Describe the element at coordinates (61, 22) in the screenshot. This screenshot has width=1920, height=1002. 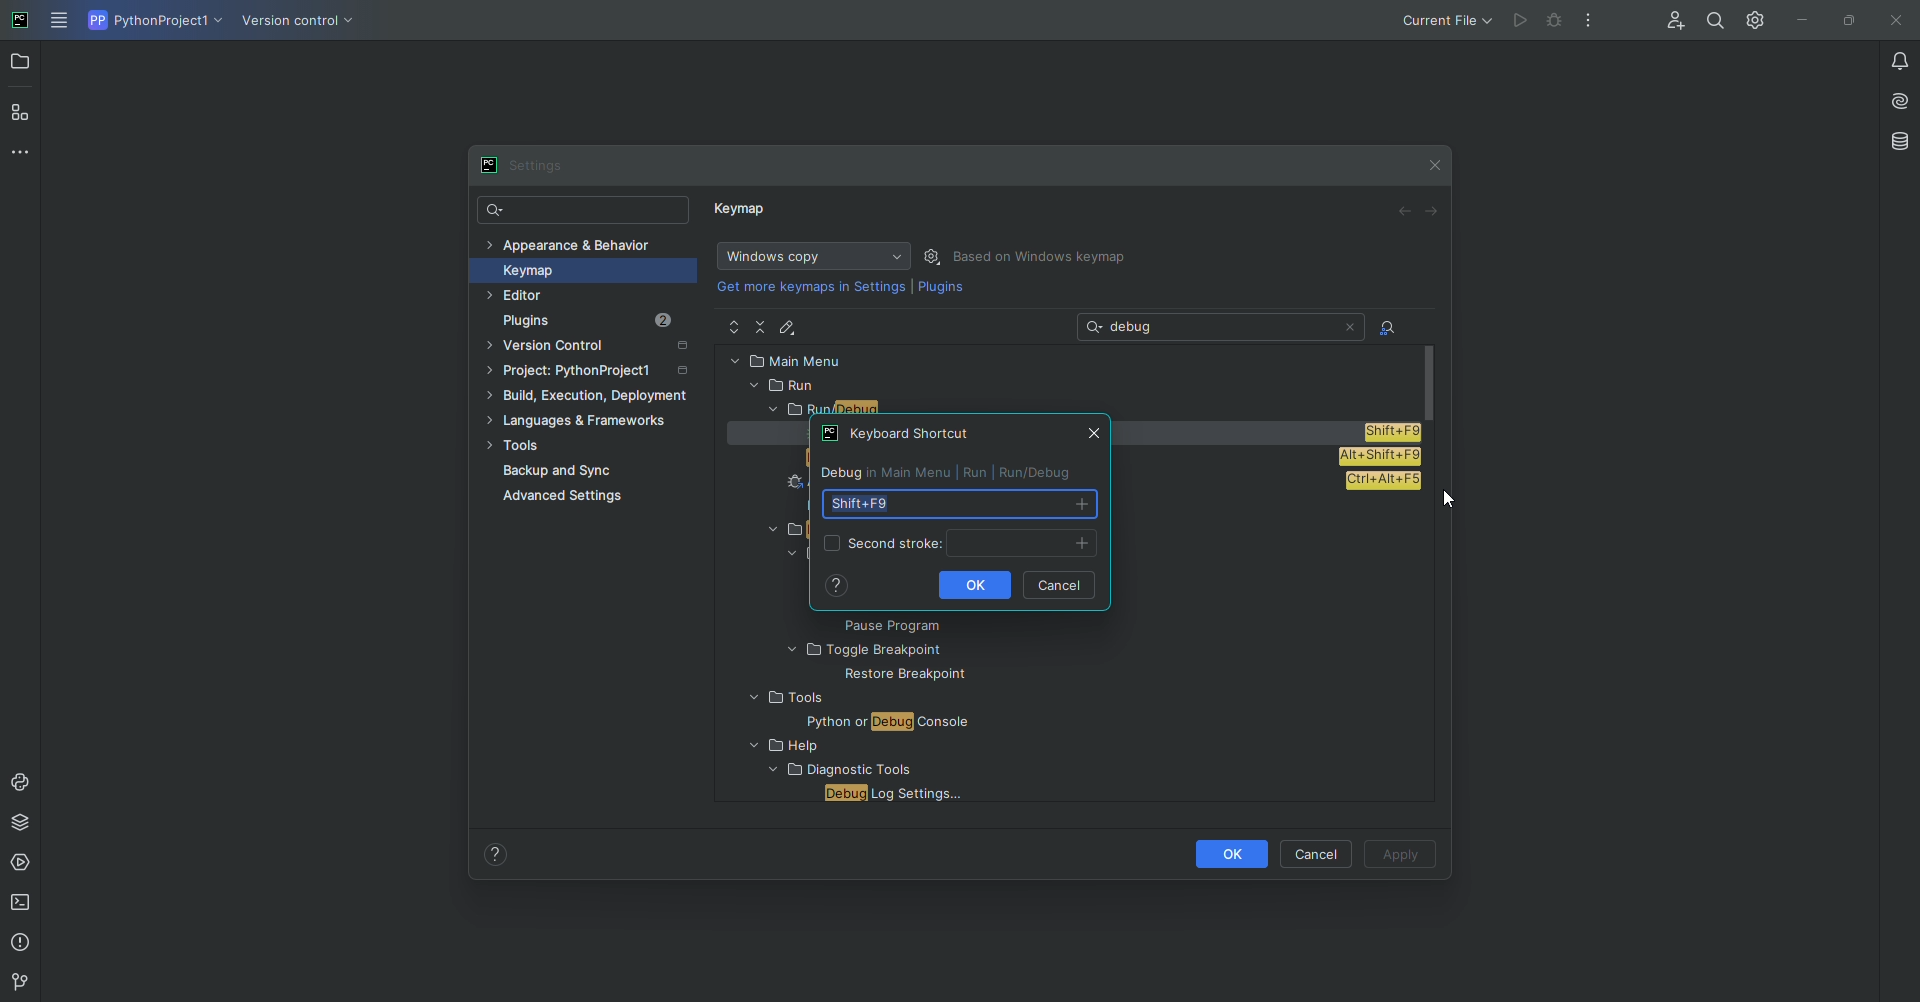
I see `Main Menu` at that location.